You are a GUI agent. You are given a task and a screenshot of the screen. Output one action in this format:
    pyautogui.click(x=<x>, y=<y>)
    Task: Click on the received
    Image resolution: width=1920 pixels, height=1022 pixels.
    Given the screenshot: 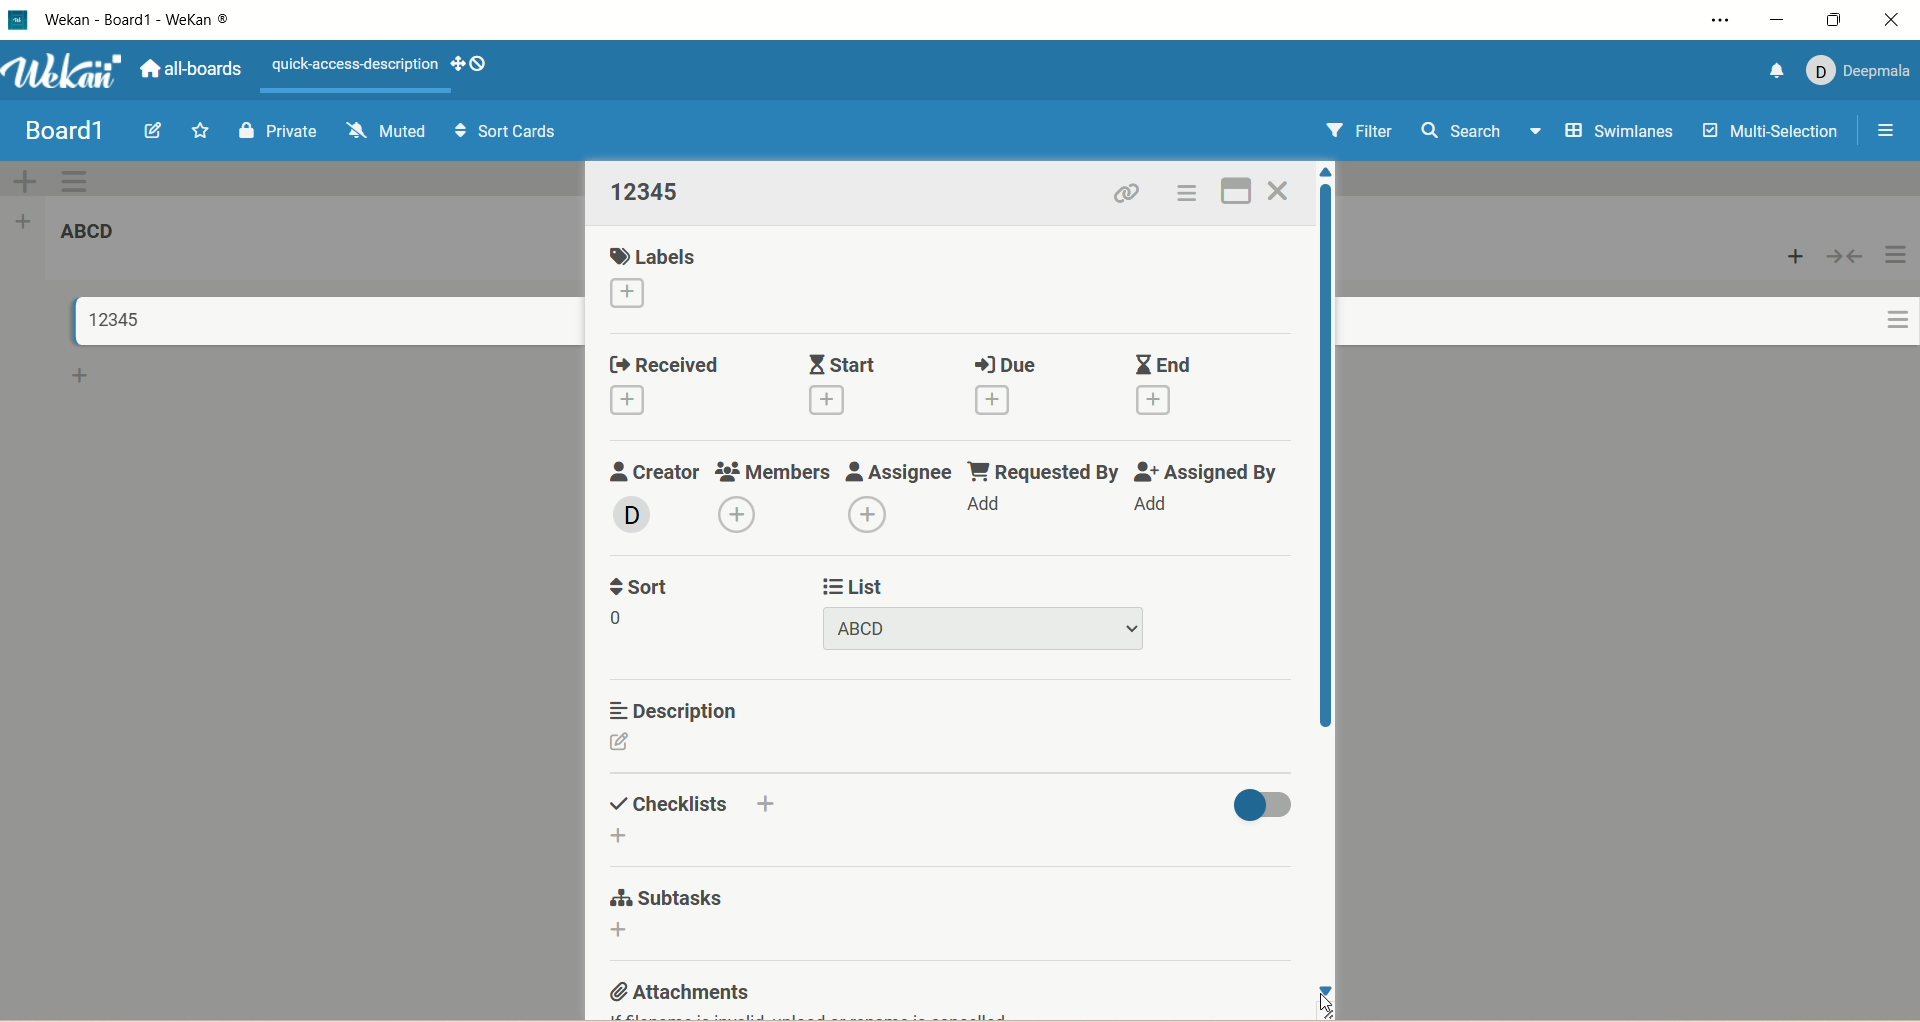 What is the action you would take?
    pyautogui.click(x=665, y=363)
    